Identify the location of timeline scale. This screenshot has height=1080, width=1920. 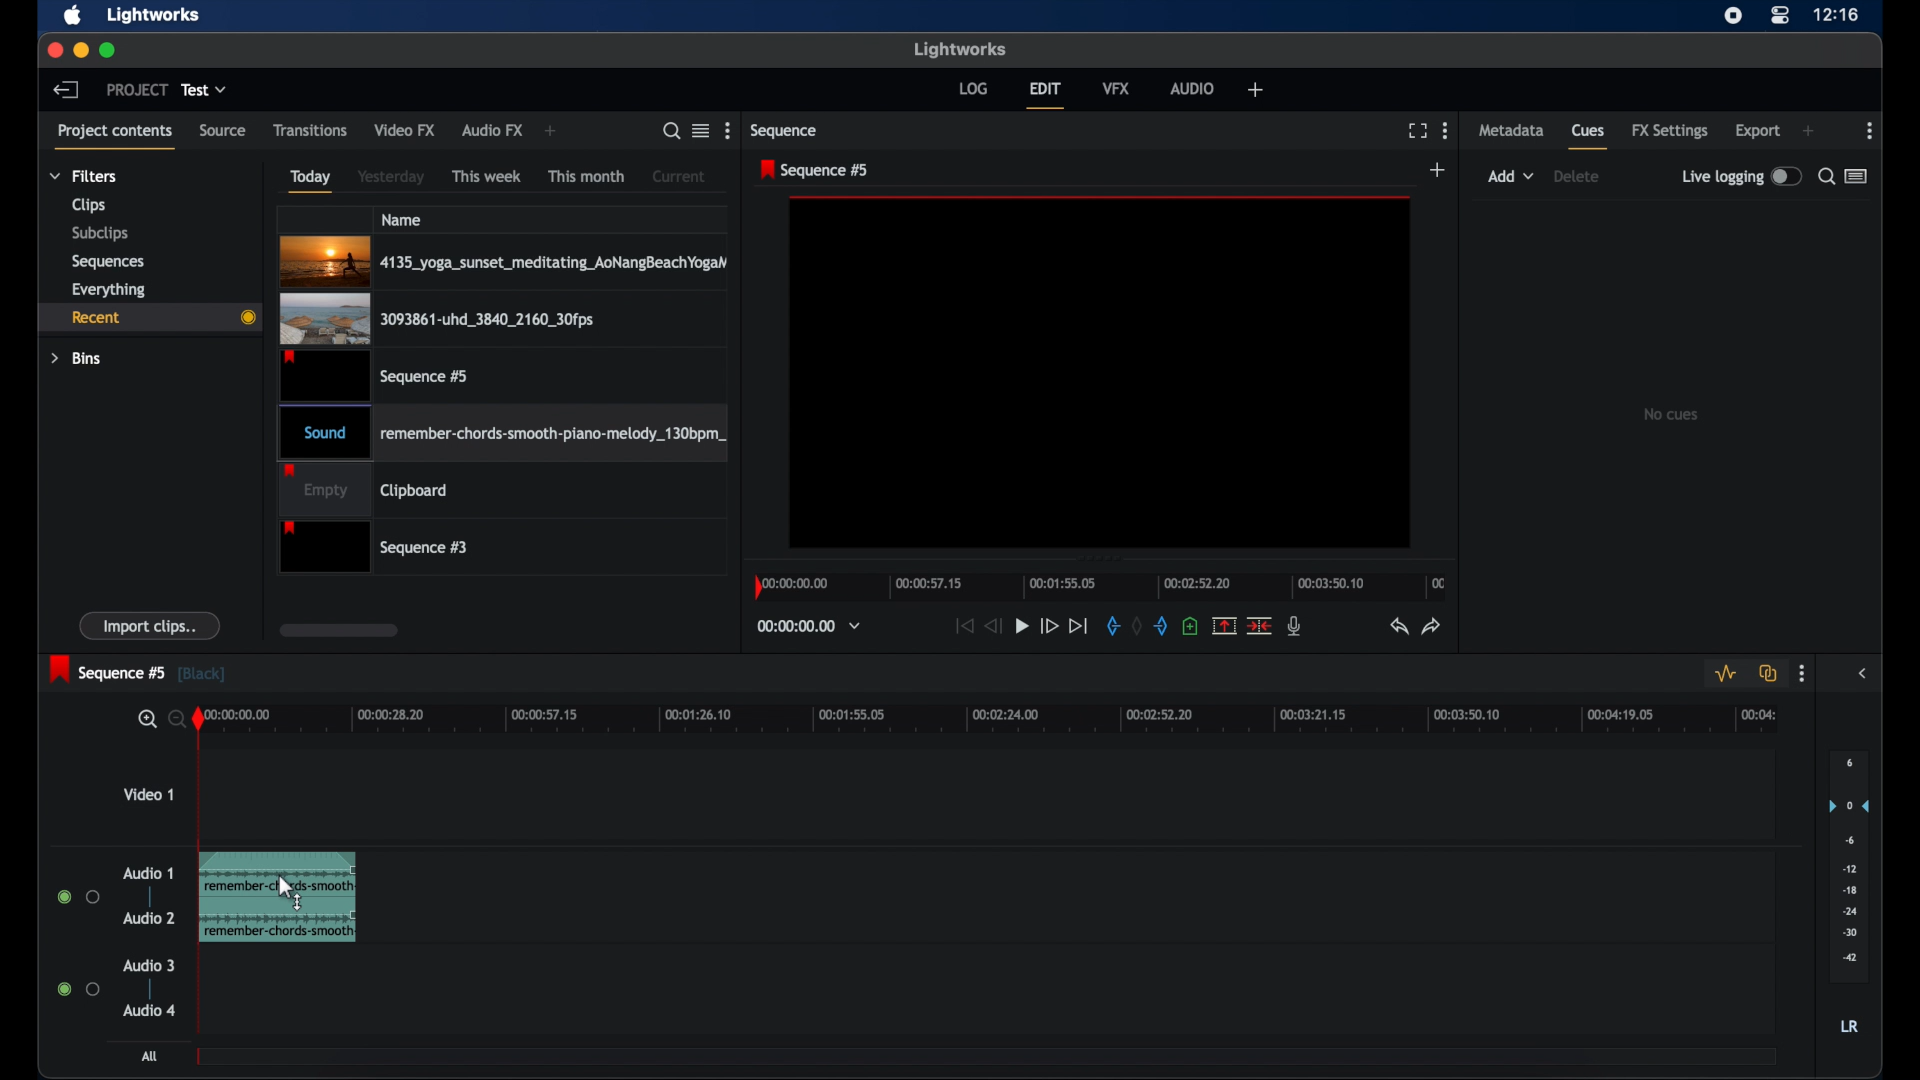
(998, 720).